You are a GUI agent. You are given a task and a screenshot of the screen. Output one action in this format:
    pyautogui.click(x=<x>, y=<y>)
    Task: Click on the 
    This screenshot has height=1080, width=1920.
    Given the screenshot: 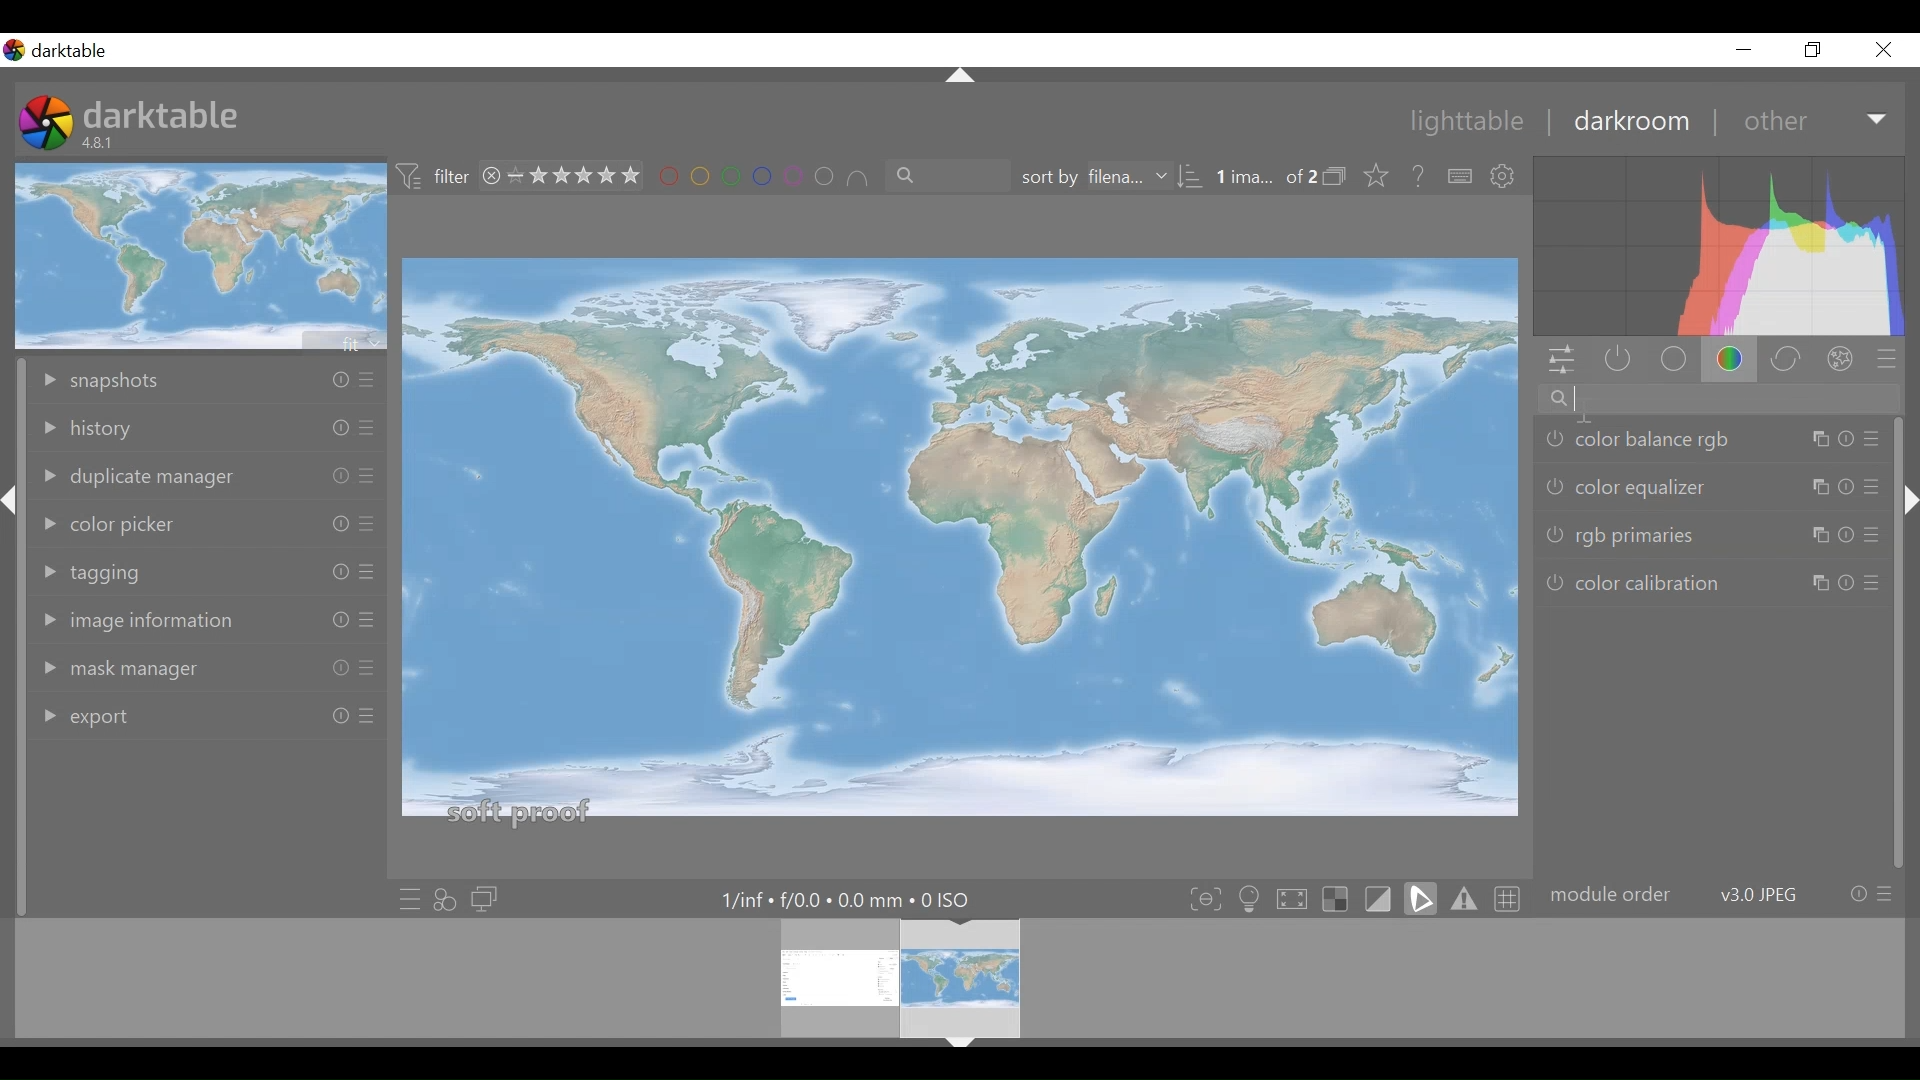 What is the action you would take?
    pyautogui.click(x=1876, y=585)
    